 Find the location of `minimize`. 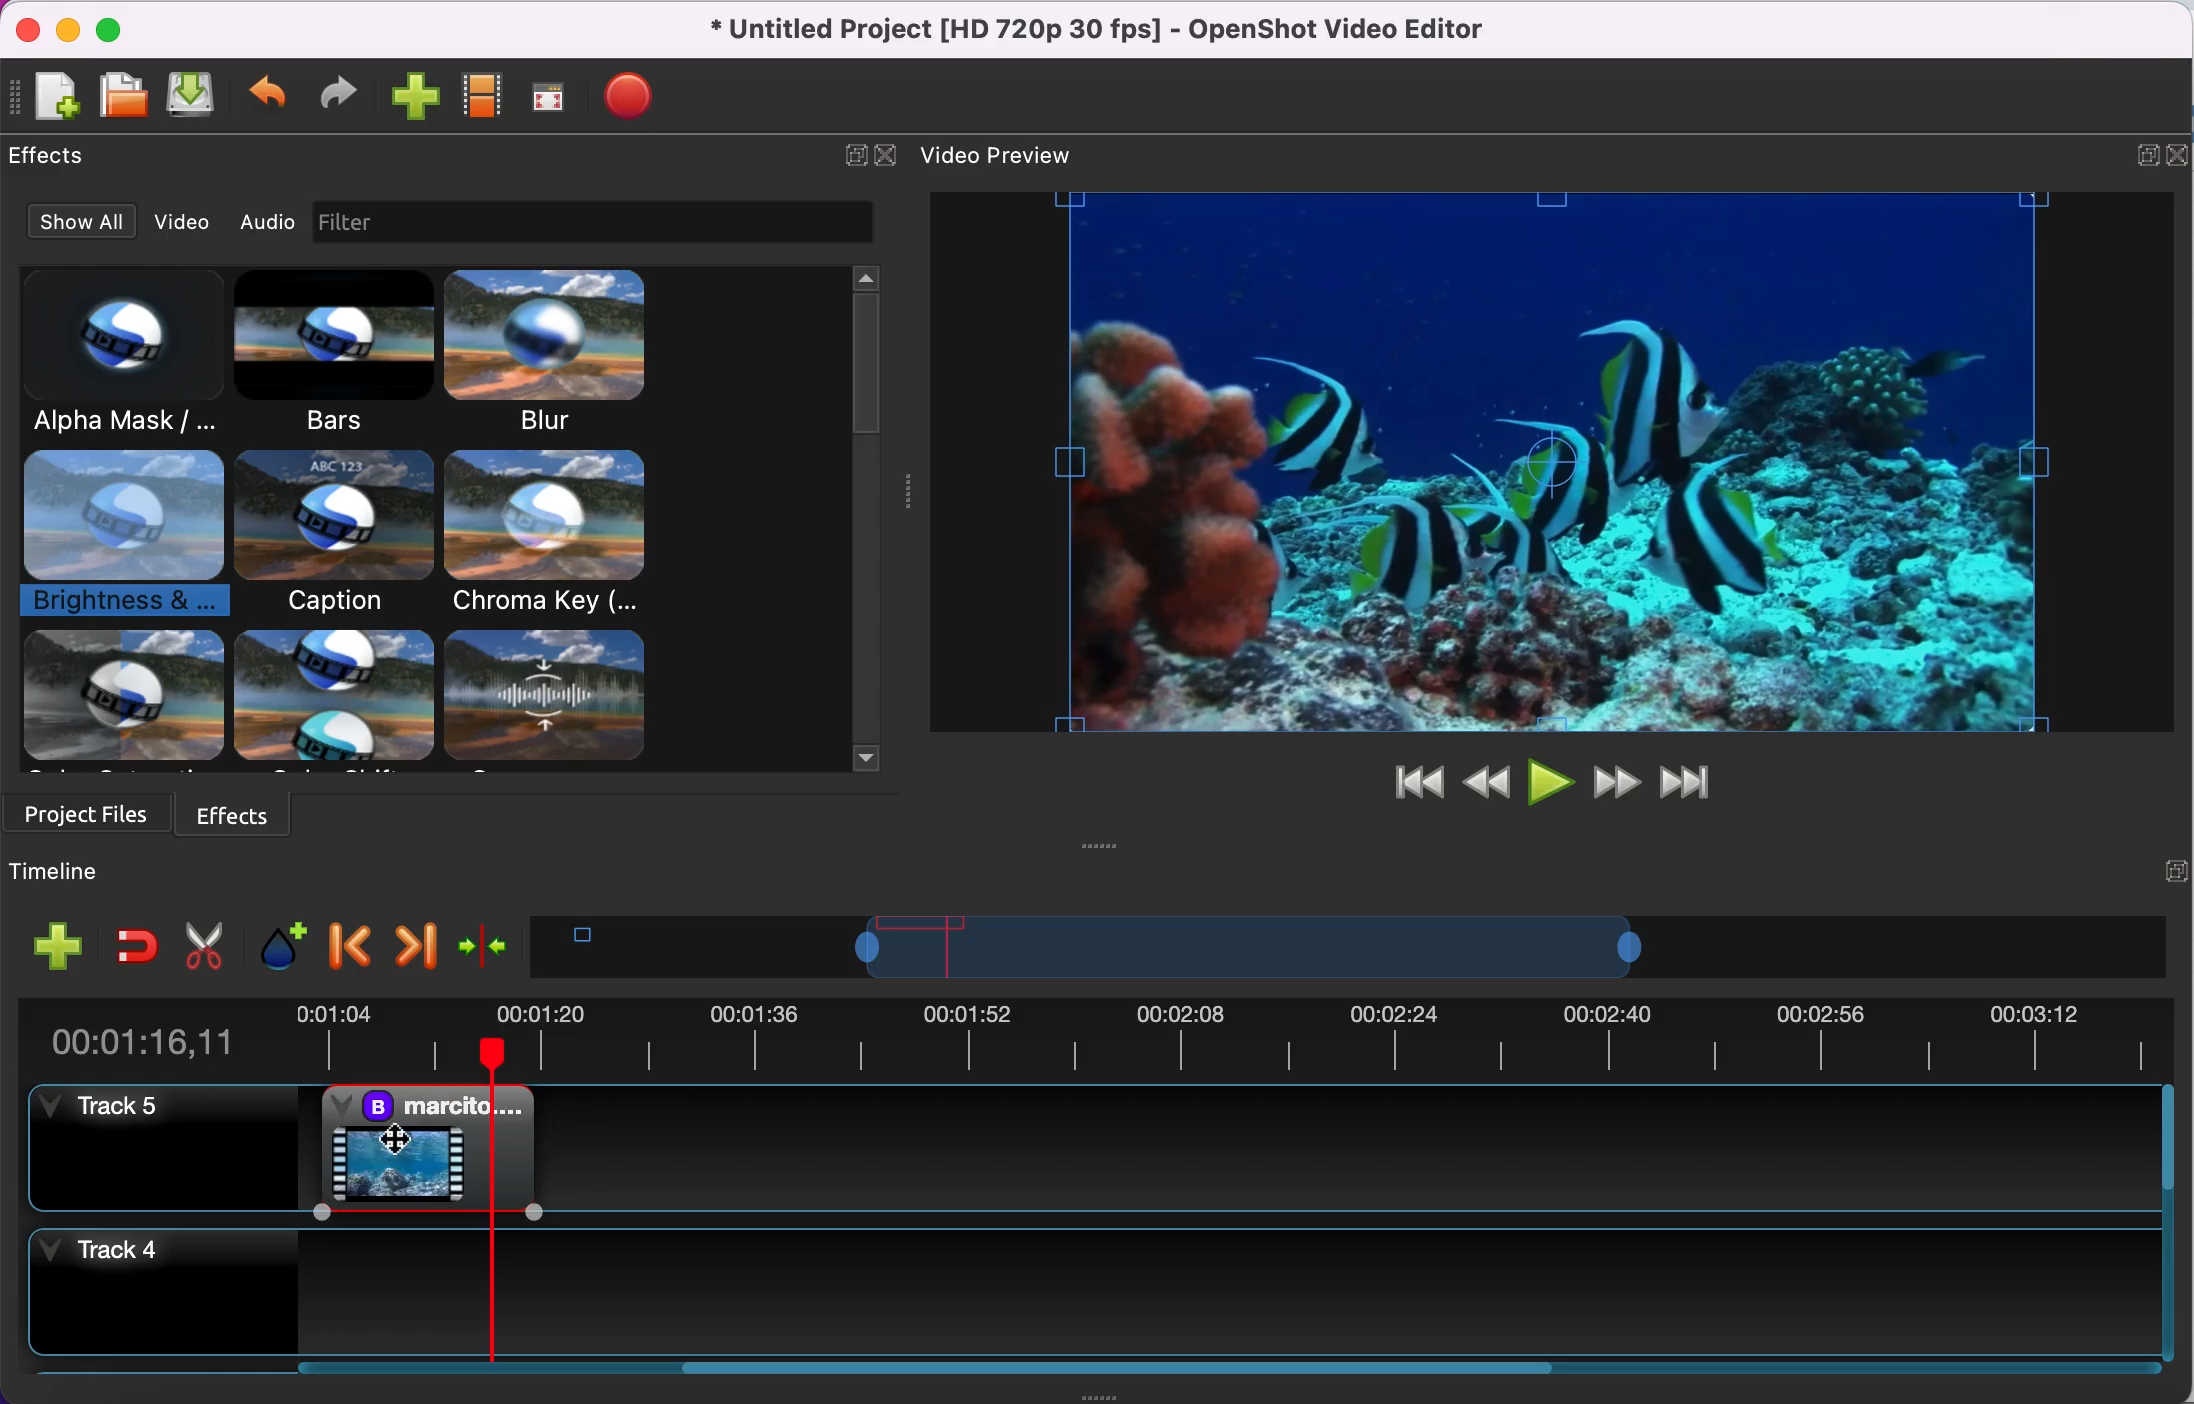

minimize is located at coordinates (69, 26).